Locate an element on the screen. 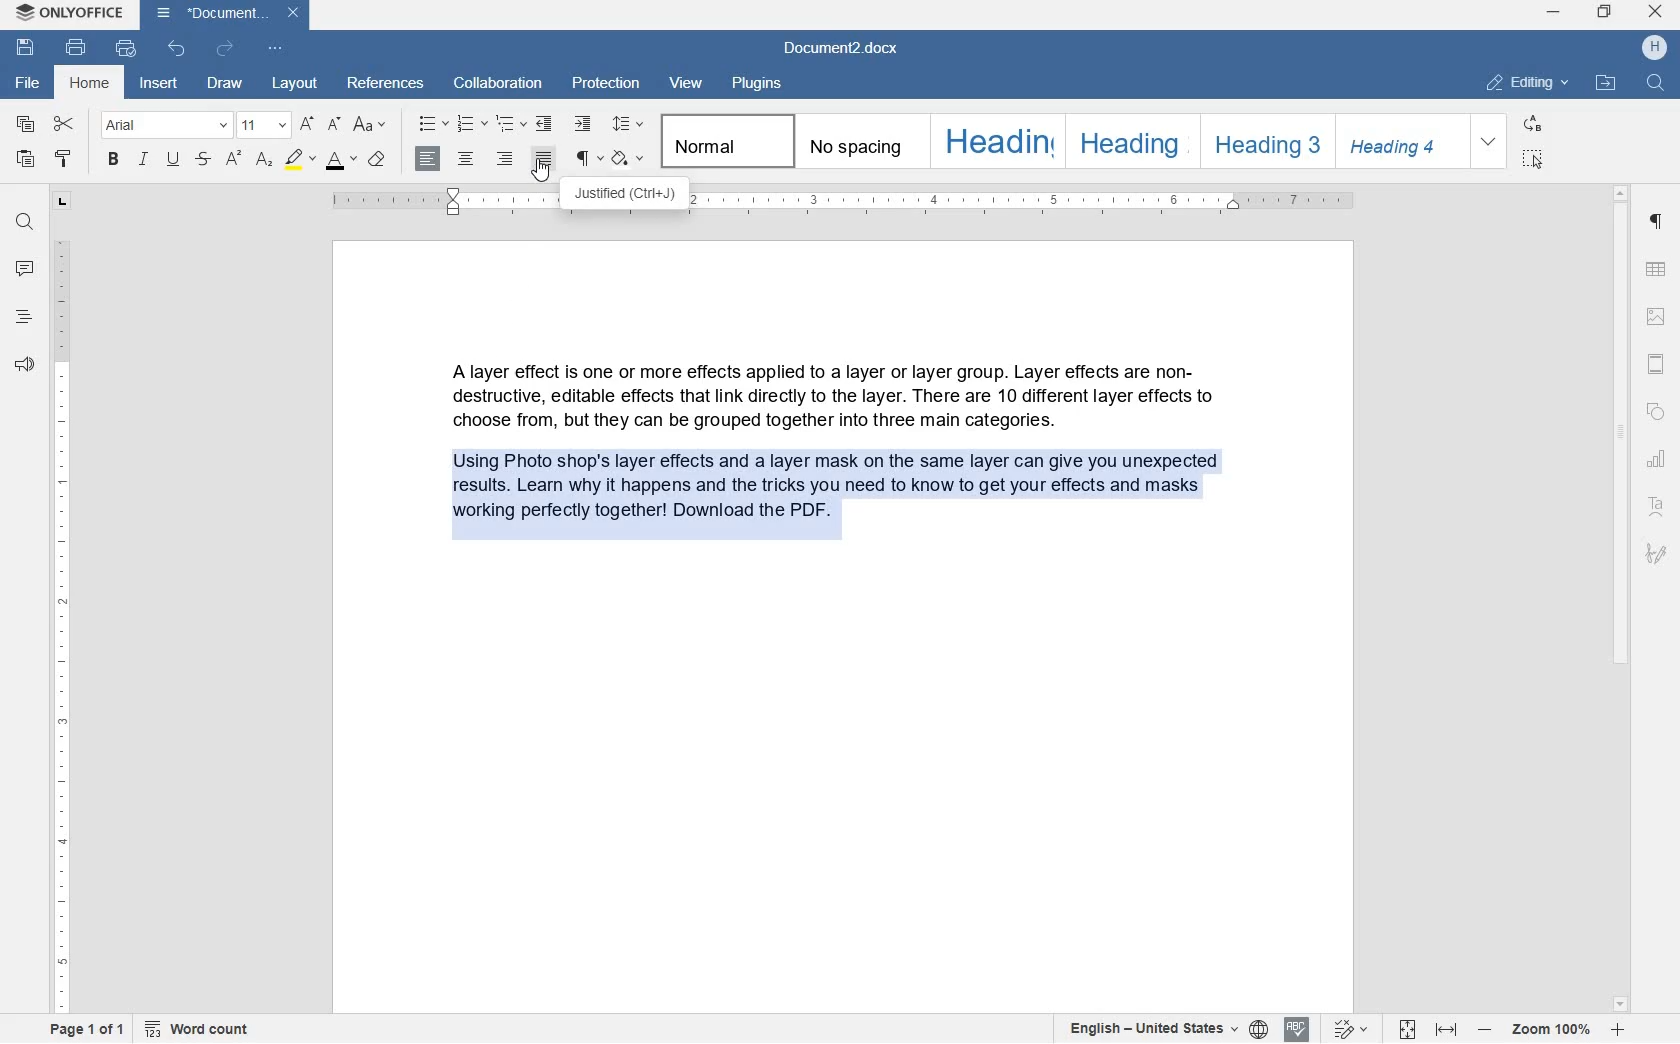 The width and height of the screenshot is (1680, 1044). NORMAL is located at coordinates (724, 144).